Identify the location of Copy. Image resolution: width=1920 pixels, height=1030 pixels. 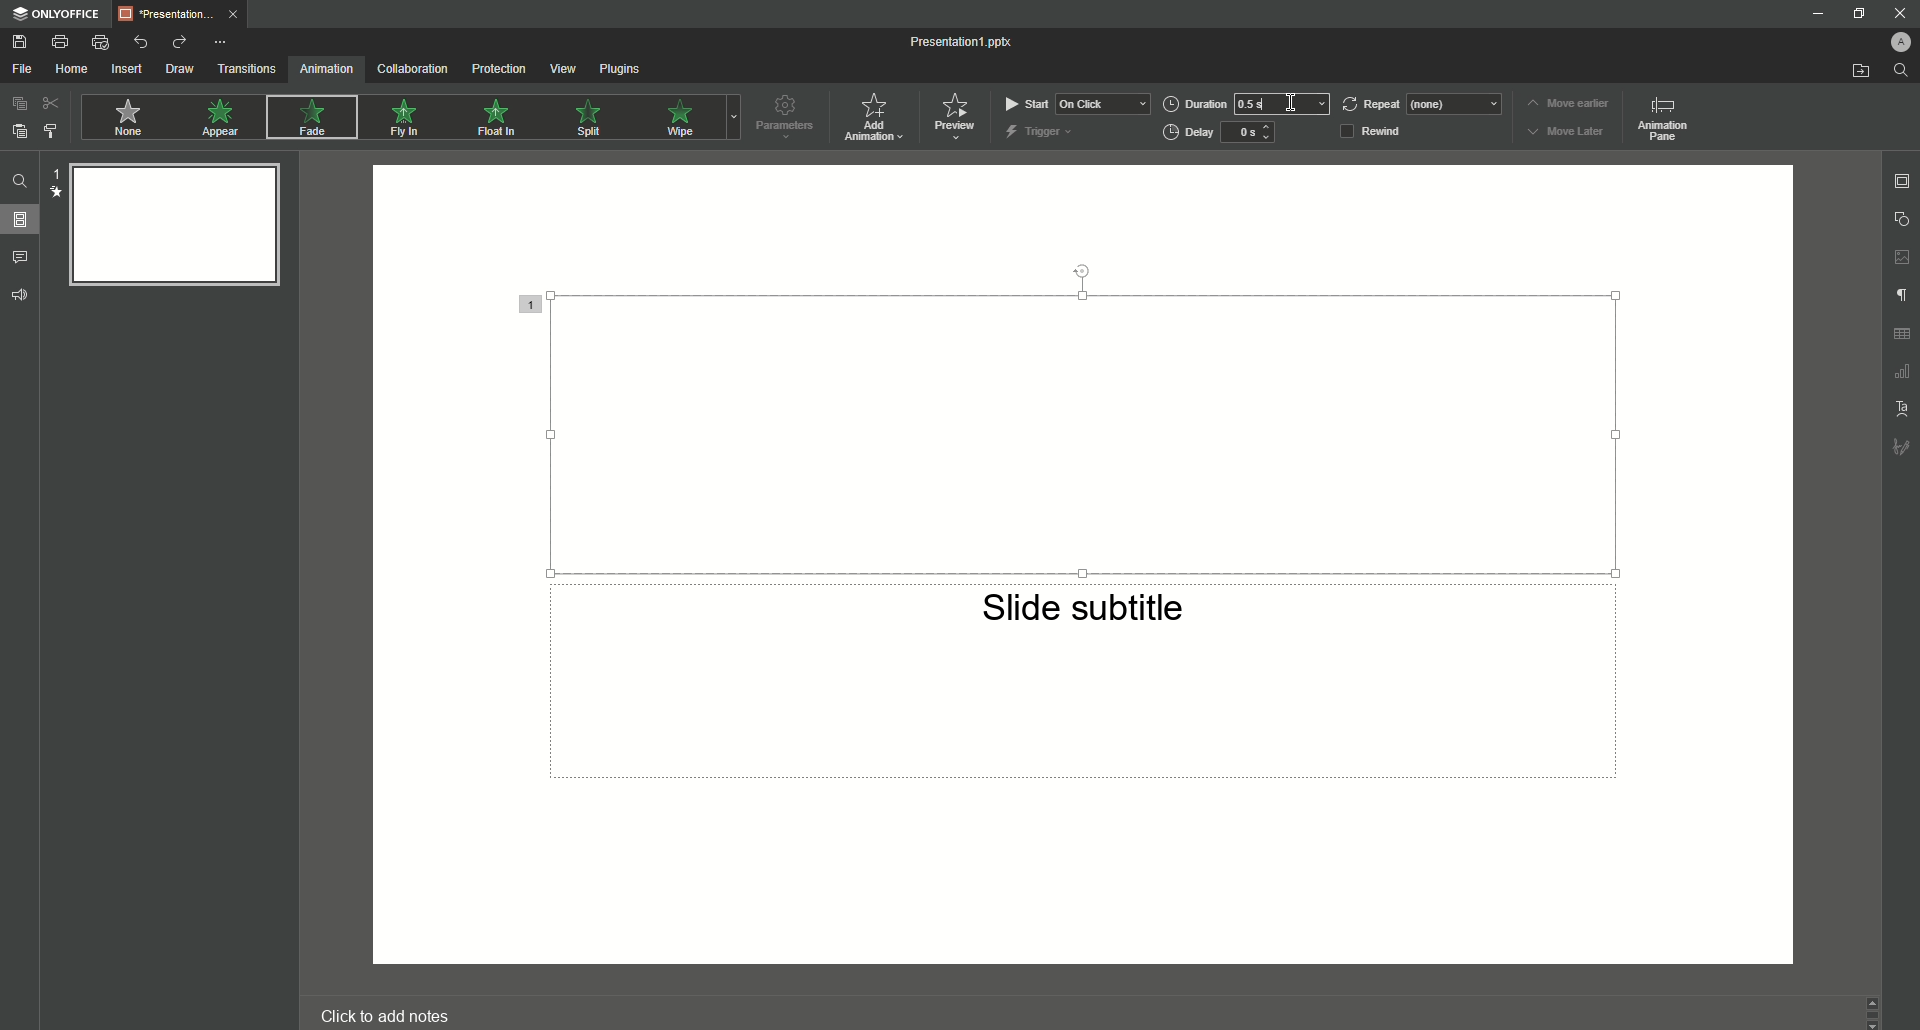
(18, 105).